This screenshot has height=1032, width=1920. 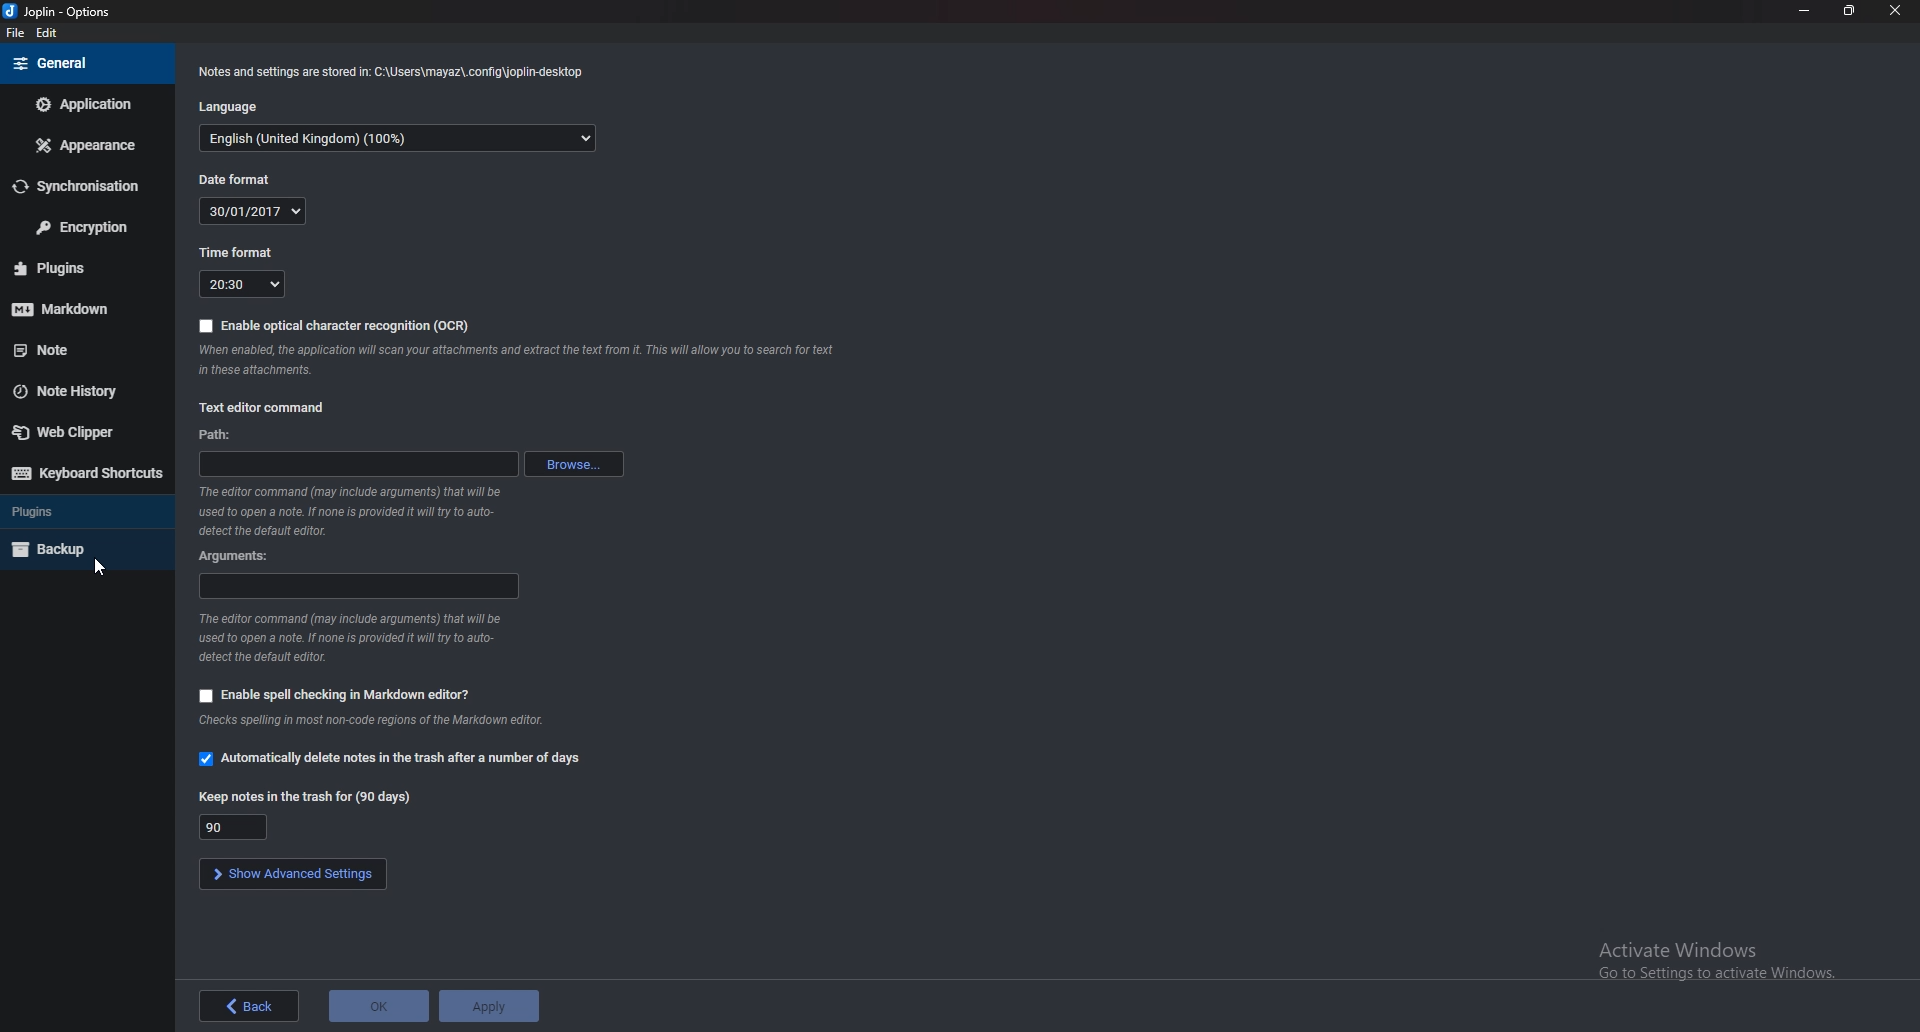 What do you see at coordinates (97, 568) in the screenshot?
I see `cursor` at bounding box center [97, 568].